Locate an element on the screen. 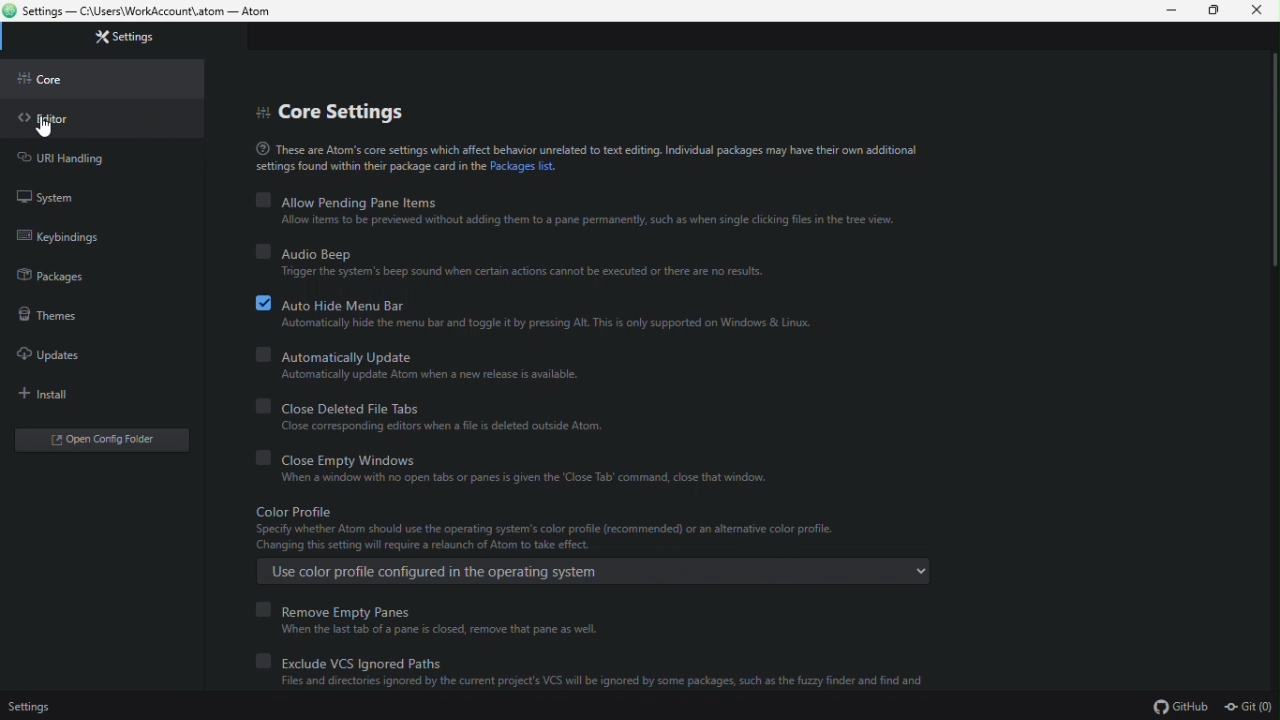  When the last tab of a pane is closed, remove that pane as well. is located at coordinates (436, 631).